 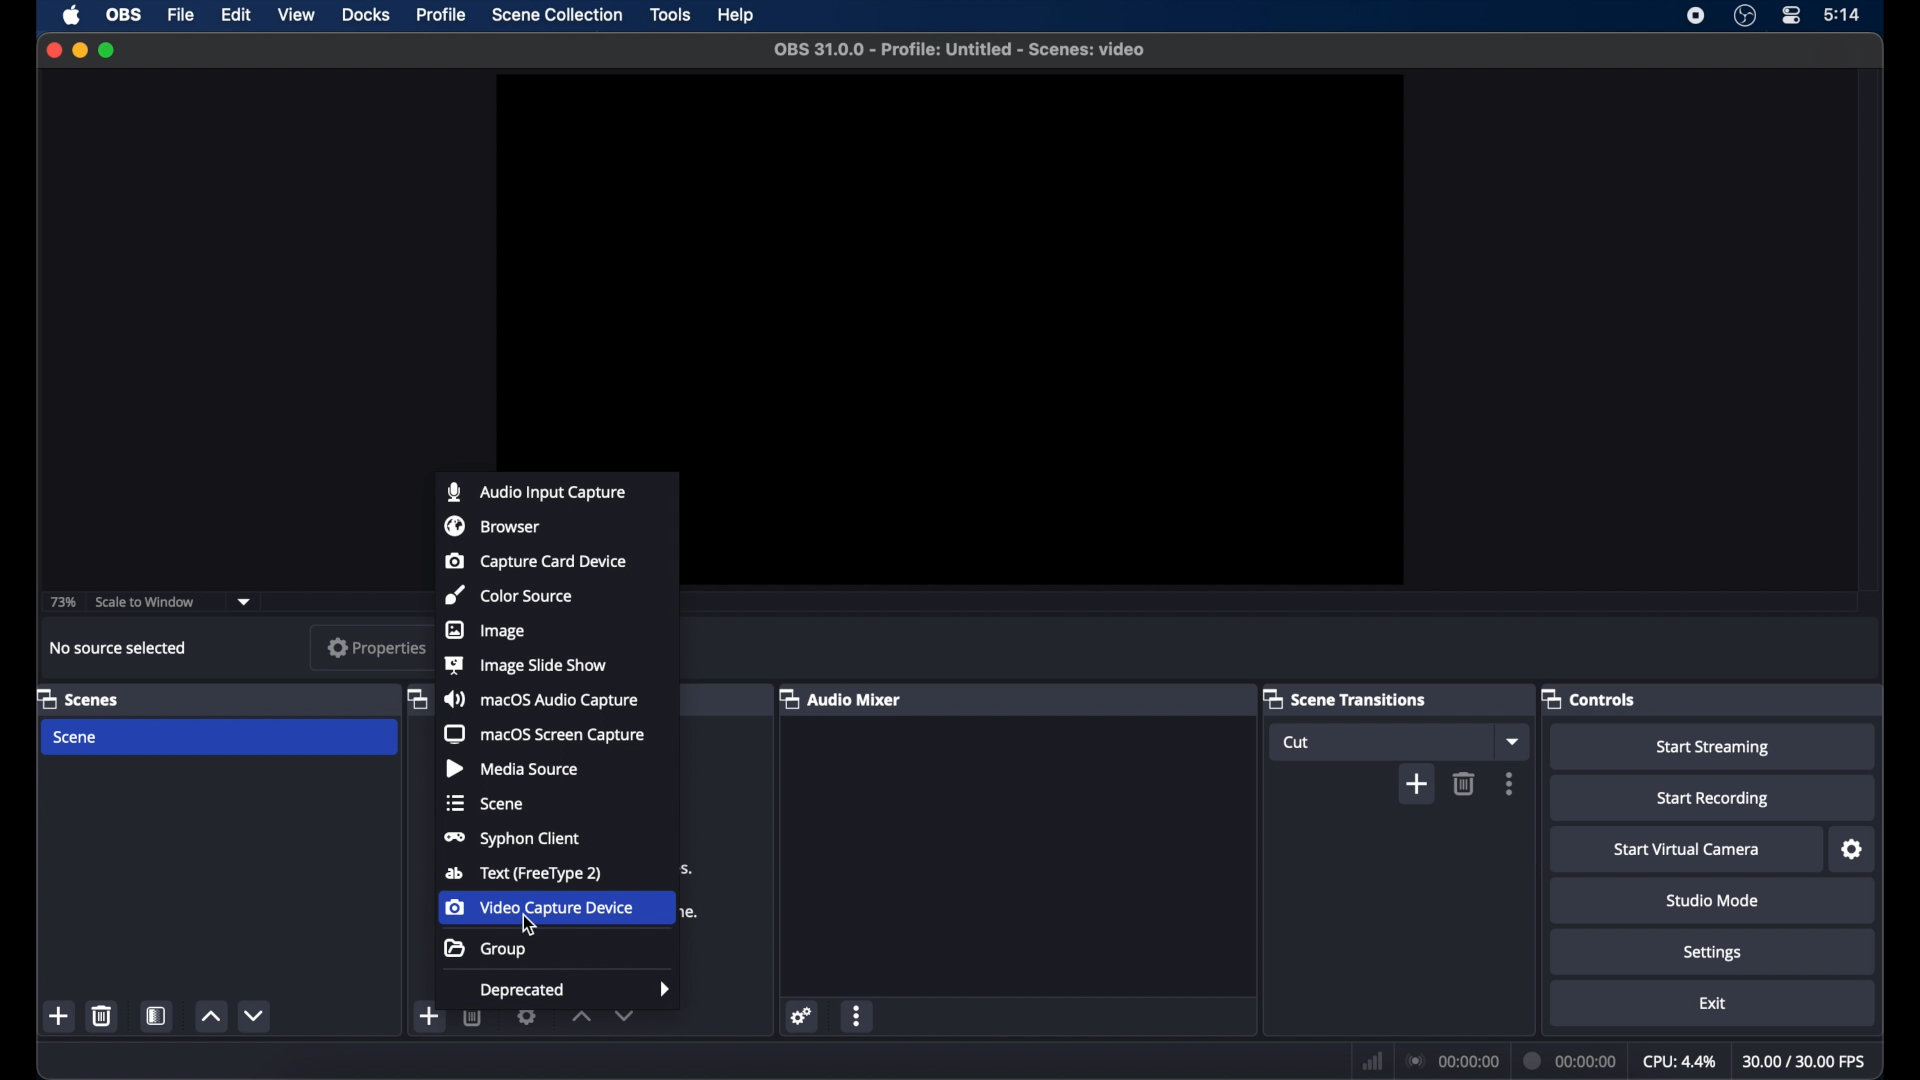 I want to click on delete, so click(x=102, y=1015).